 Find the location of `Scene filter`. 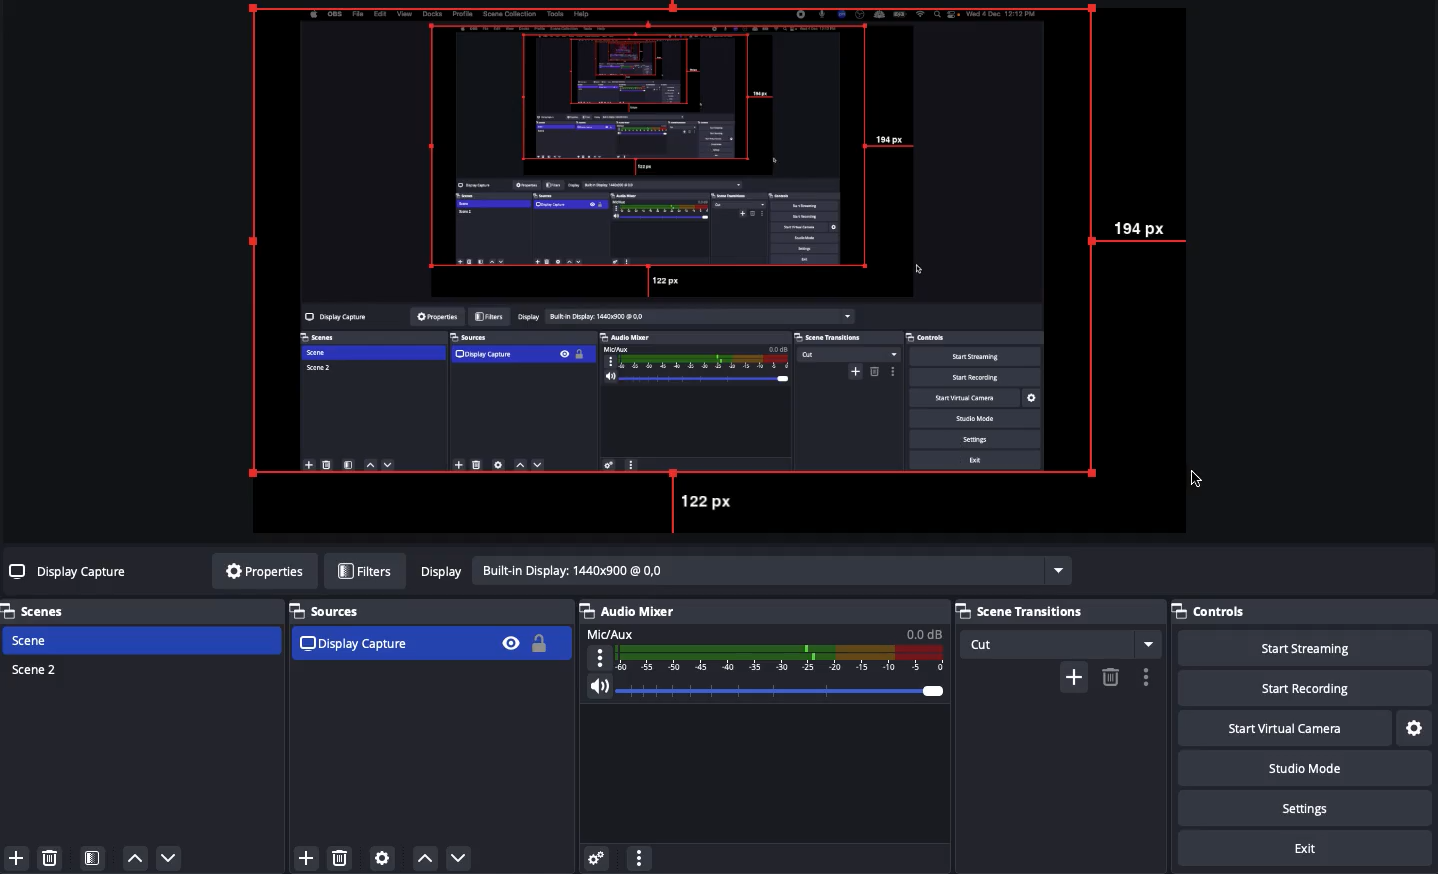

Scene filter is located at coordinates (93, 859).